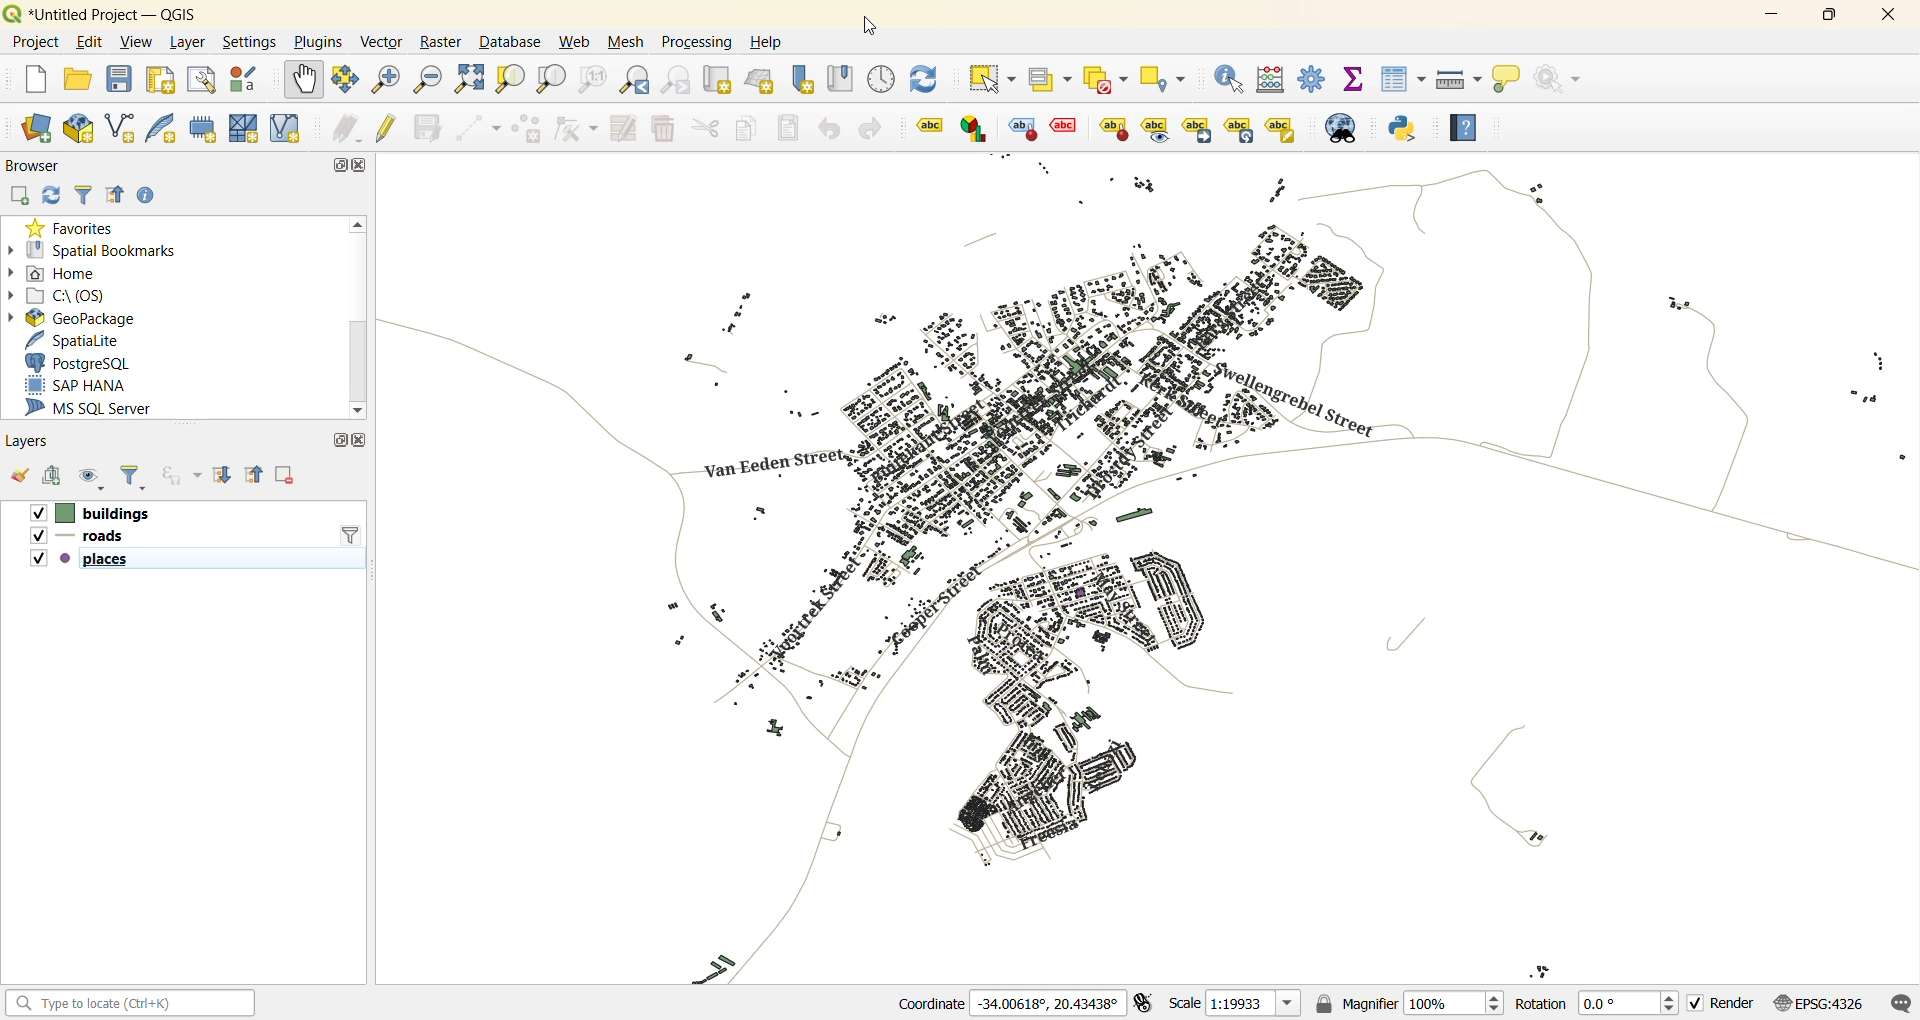 The height and width of the screenshot is (1020, 1920). What do you see at coordinates (1343, 128) in the screenshot?
I see `metasearch` at bounding box center [1343, 128].